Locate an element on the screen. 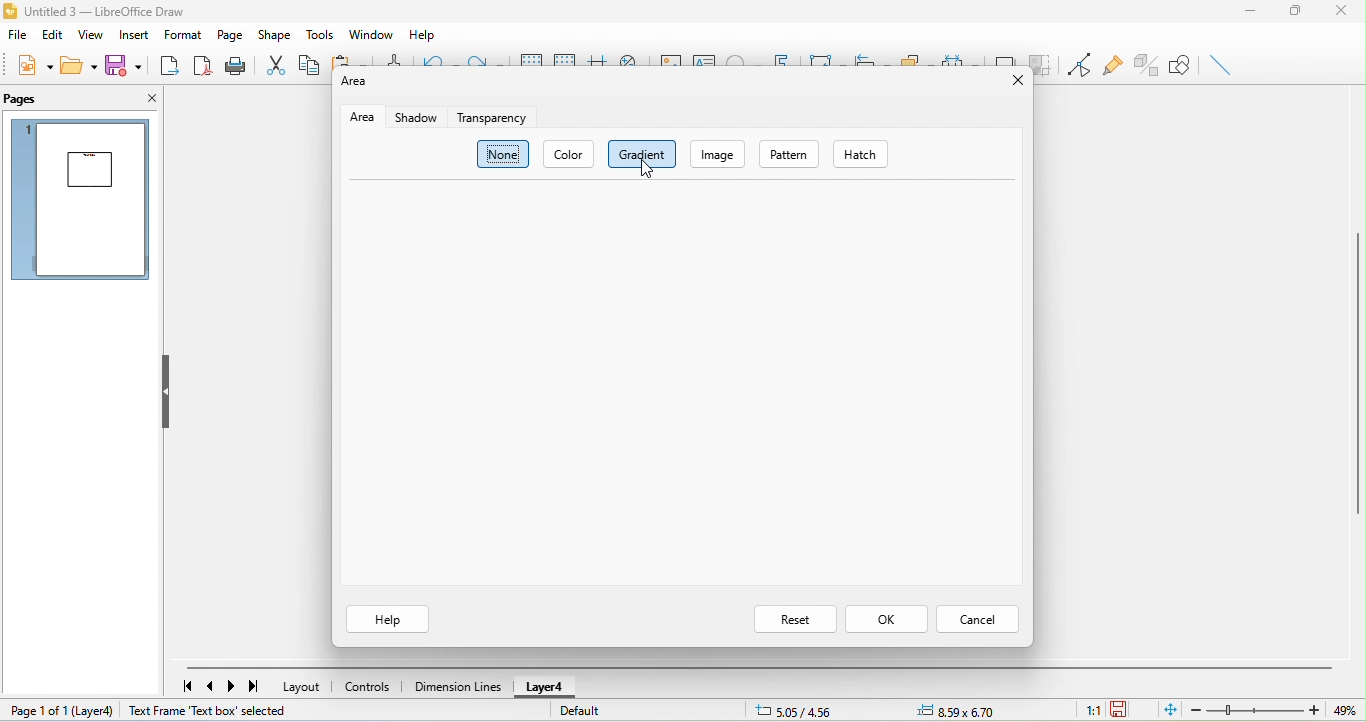  fit to the current page is located at coordinates (1171, 711).